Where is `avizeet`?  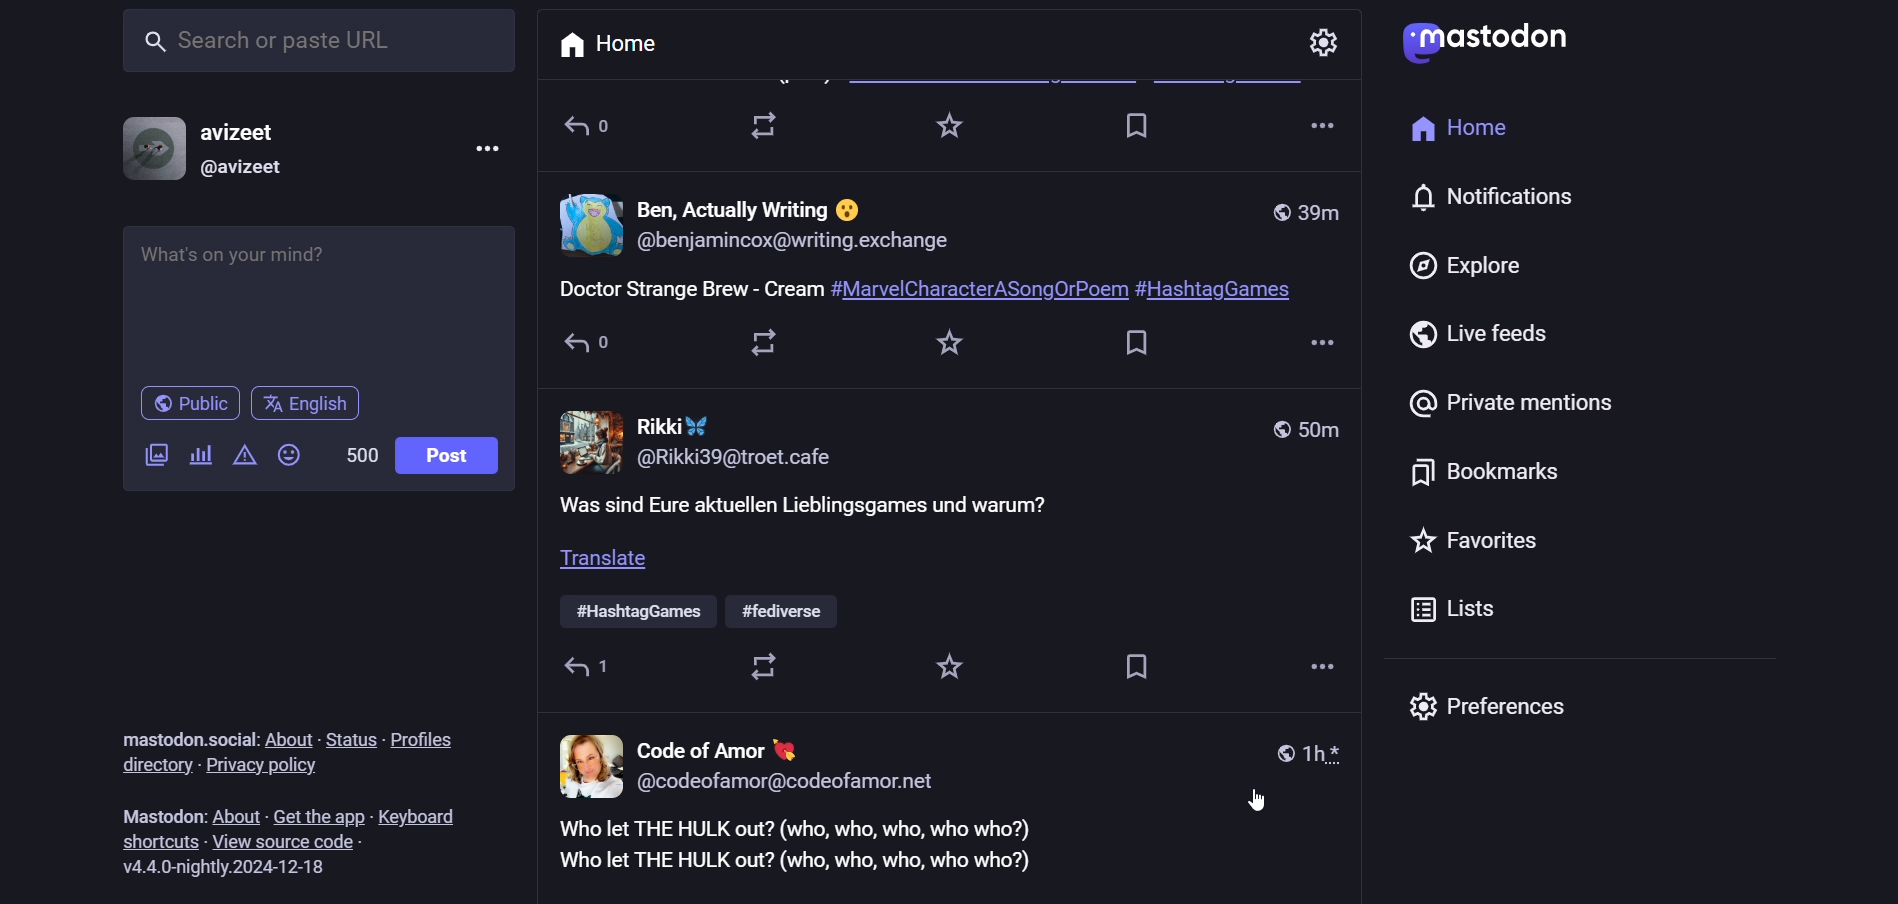
avizeet is located at coordinates (245, 134).